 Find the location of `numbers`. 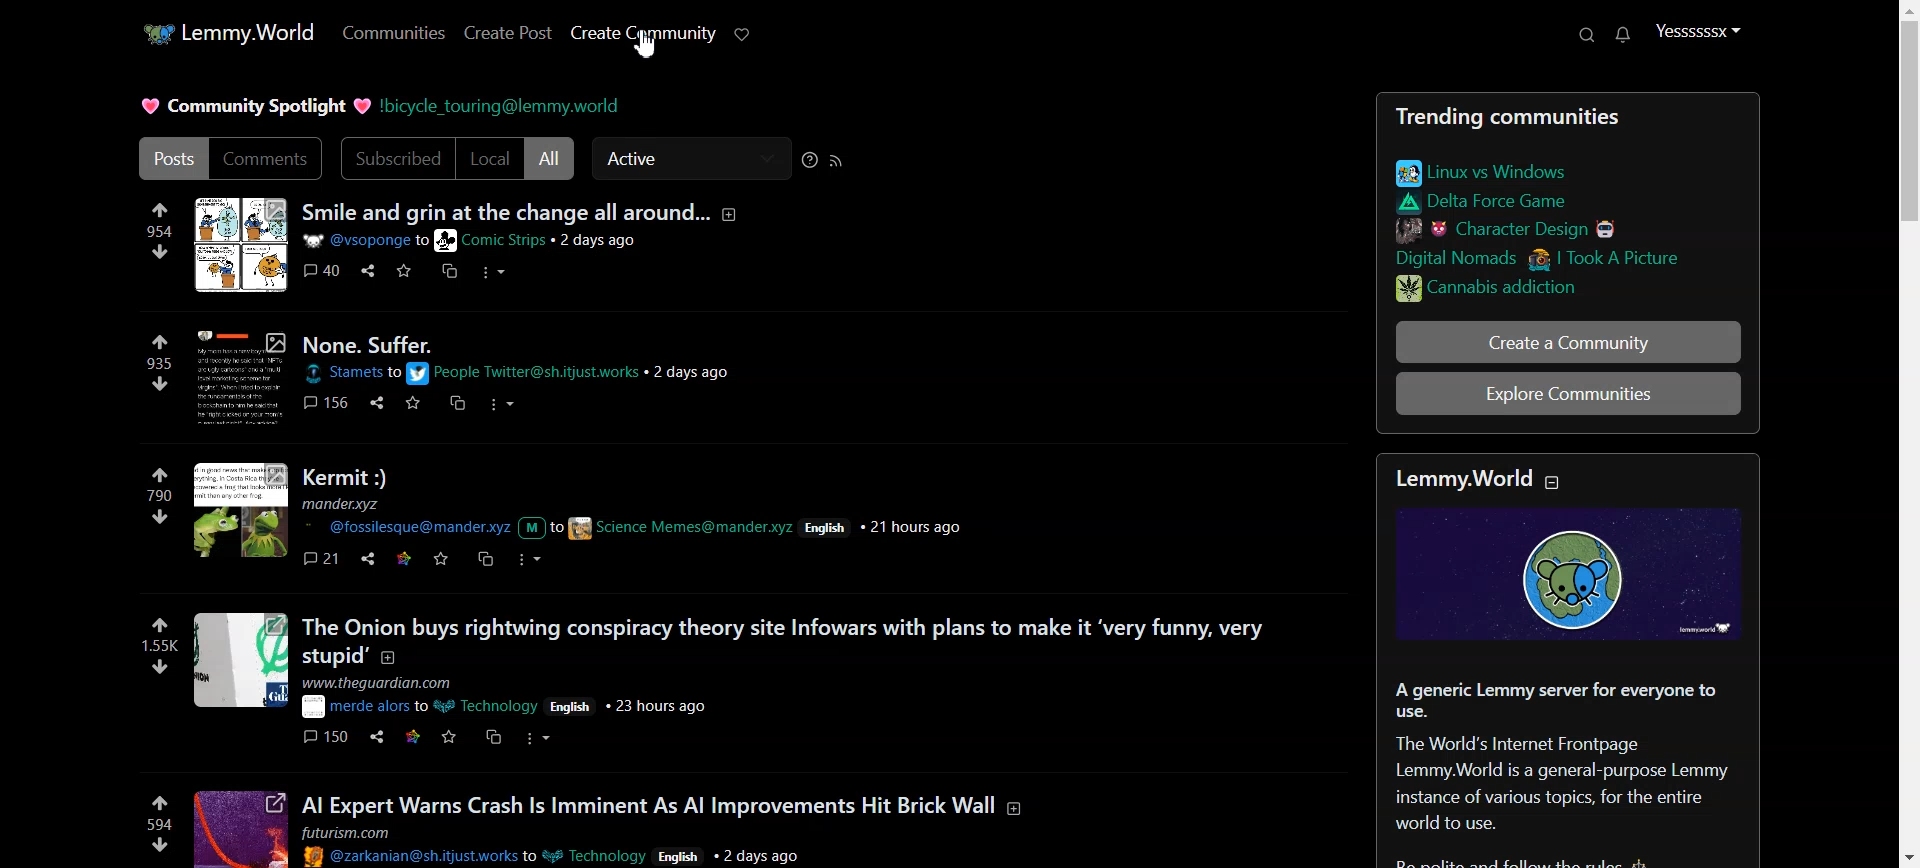

numbers is located at coordinates (160, 363).